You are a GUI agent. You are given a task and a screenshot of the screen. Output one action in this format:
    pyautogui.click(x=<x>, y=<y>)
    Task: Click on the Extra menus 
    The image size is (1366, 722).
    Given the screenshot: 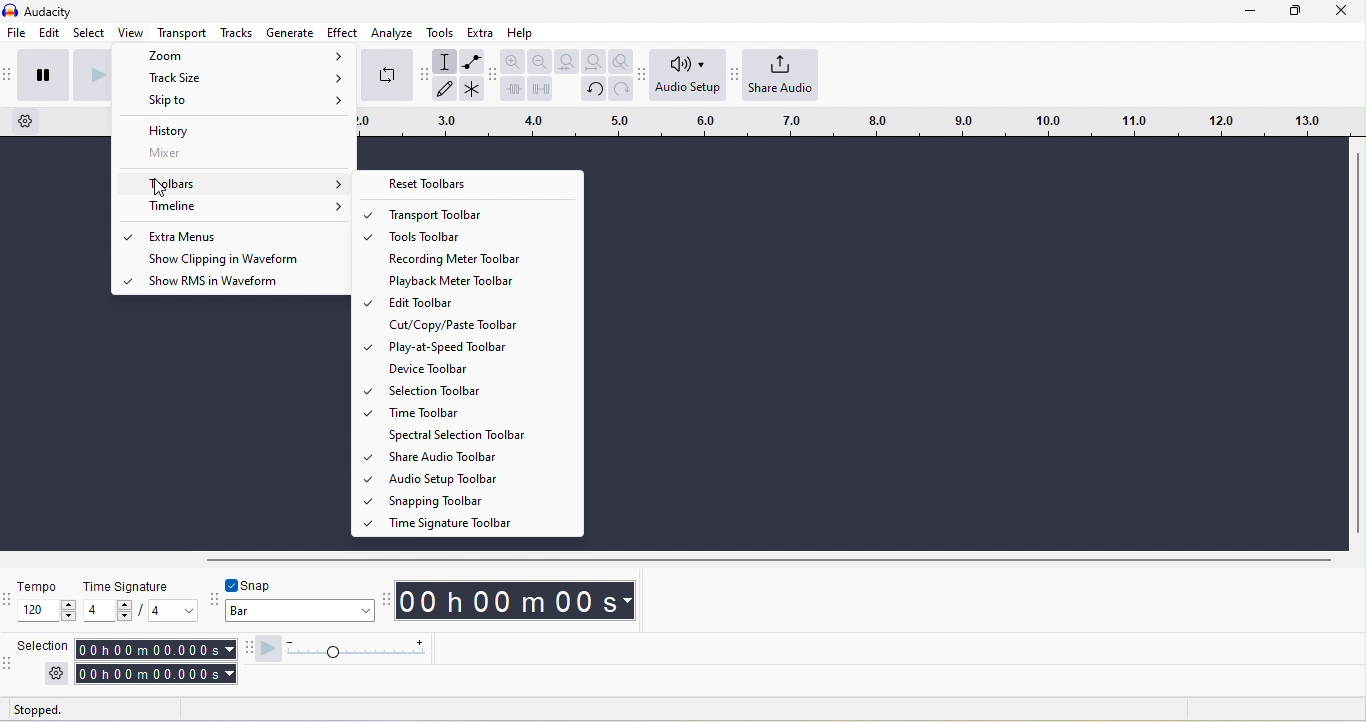 What is the action you would take?
    pyautogui.click(x=242, y=236)
    